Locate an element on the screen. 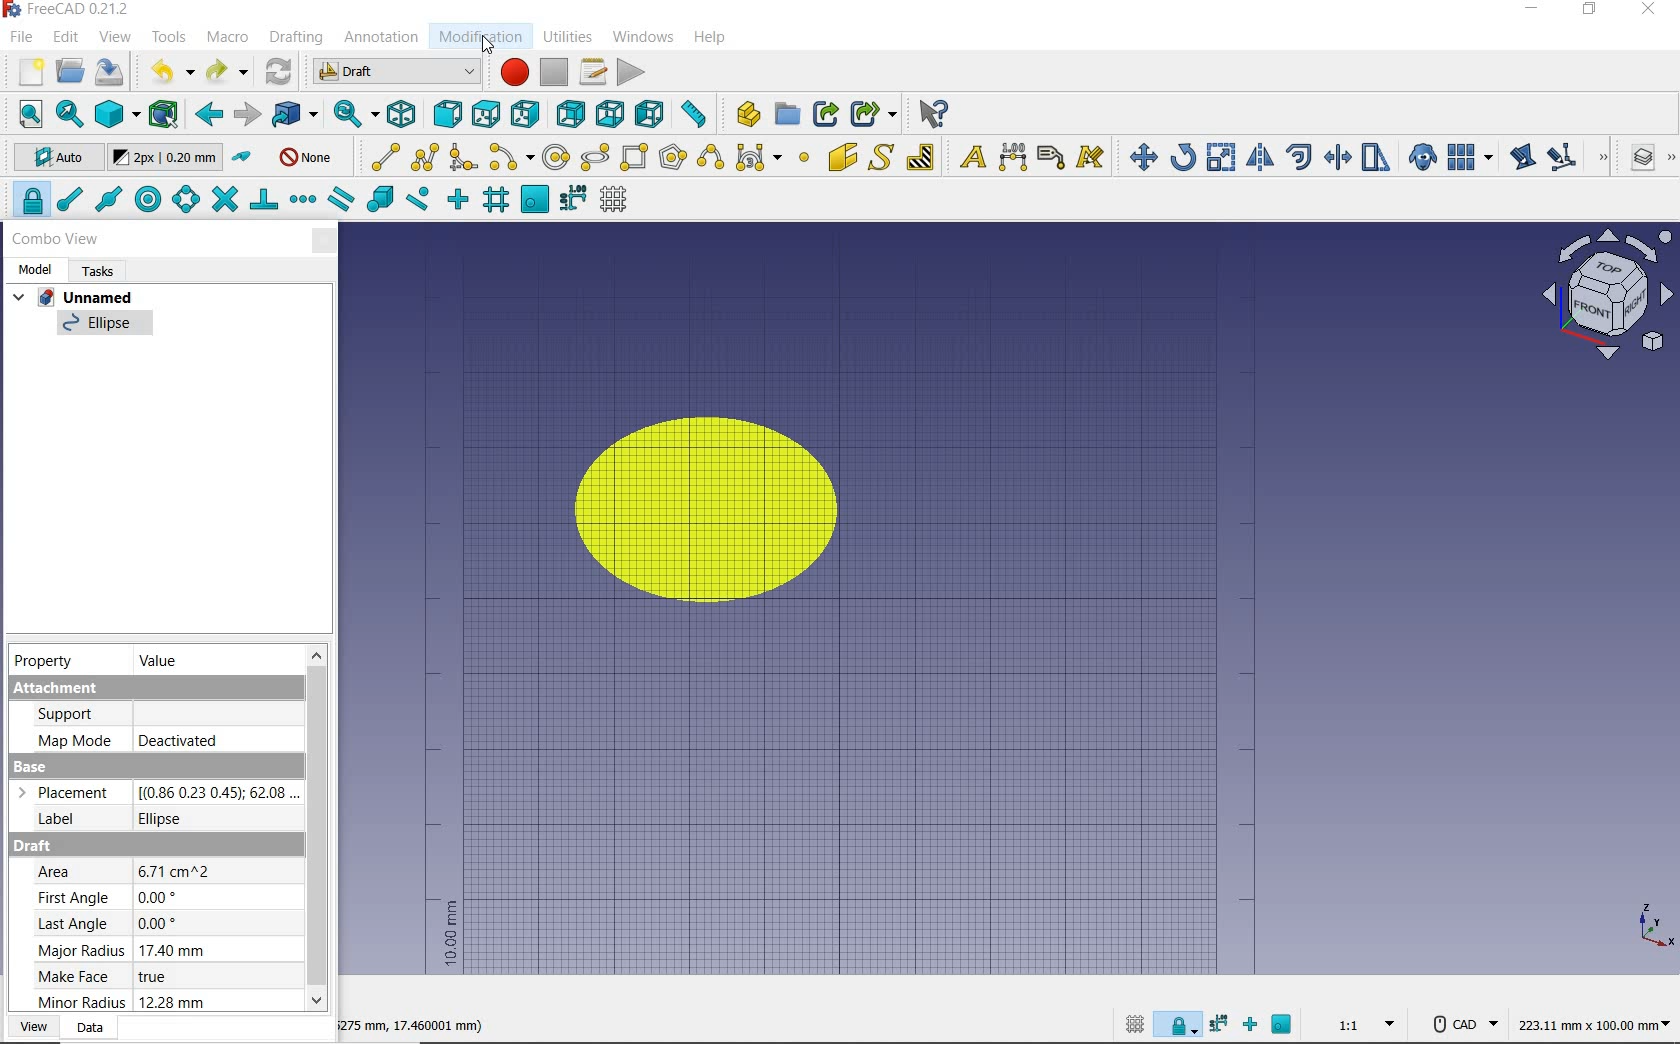 Image resolution: width=1680 pixels, height=1044 pixels. property is located at coordinates (48, 662).